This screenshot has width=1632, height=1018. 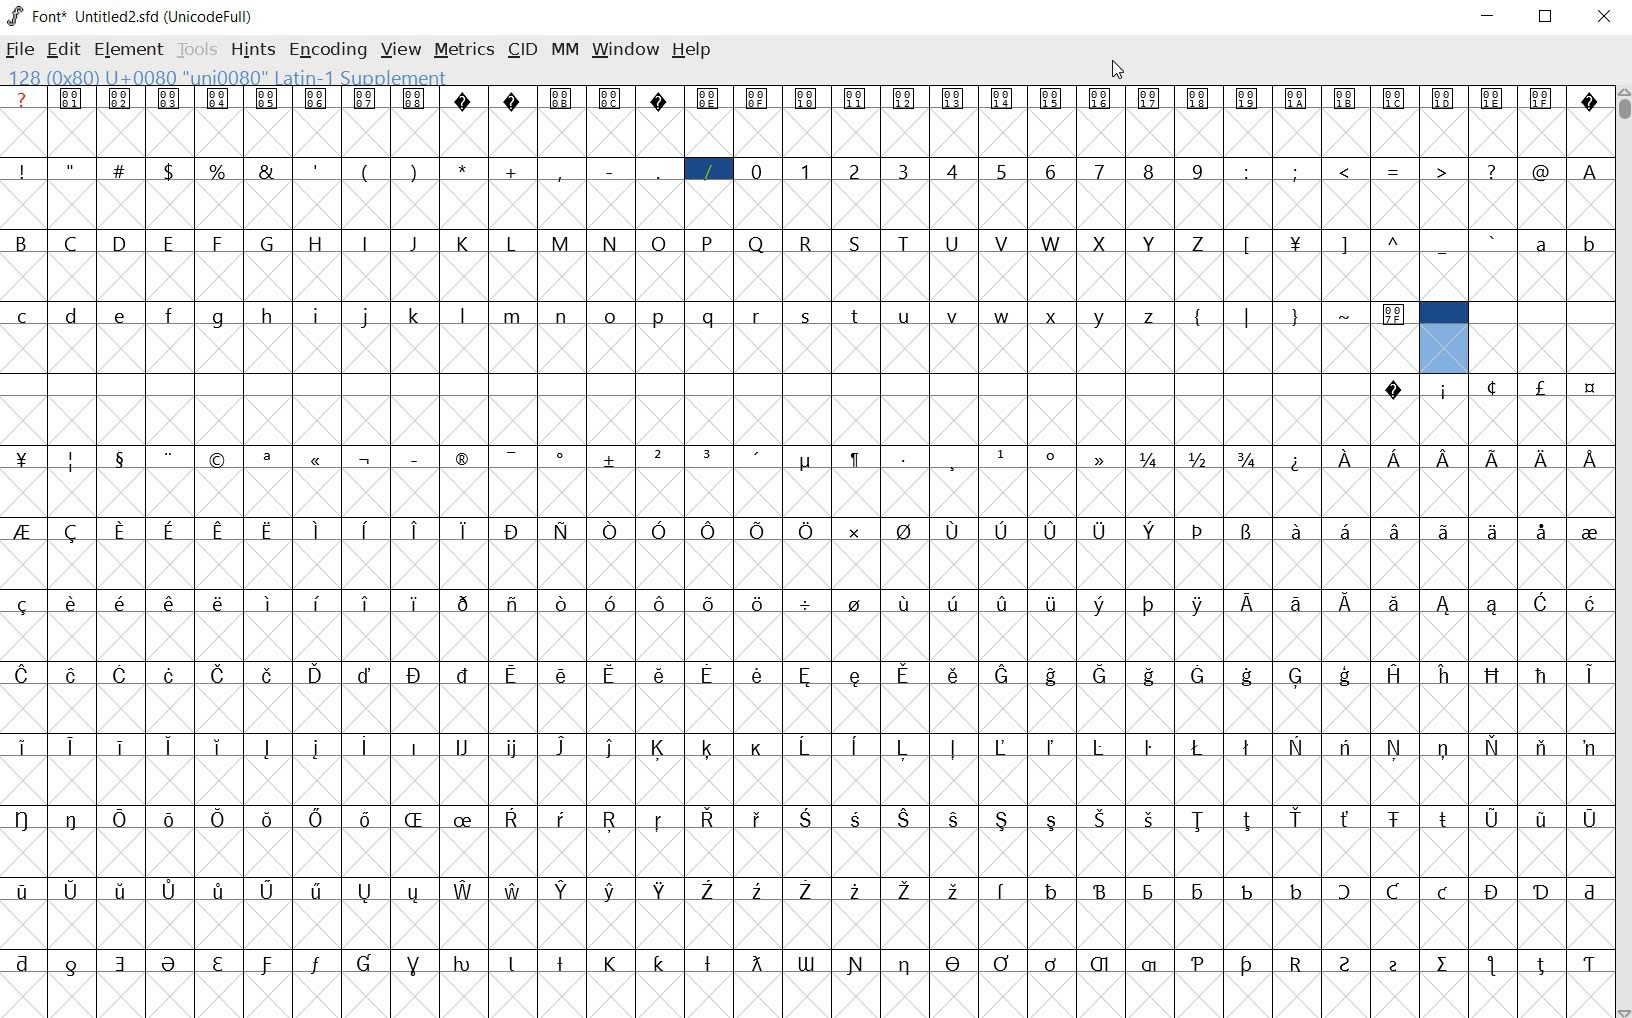 What do you see at coordinates (1295, 602) in the screenshot?
I see `Symbol` at bounding box center [1295, 602].